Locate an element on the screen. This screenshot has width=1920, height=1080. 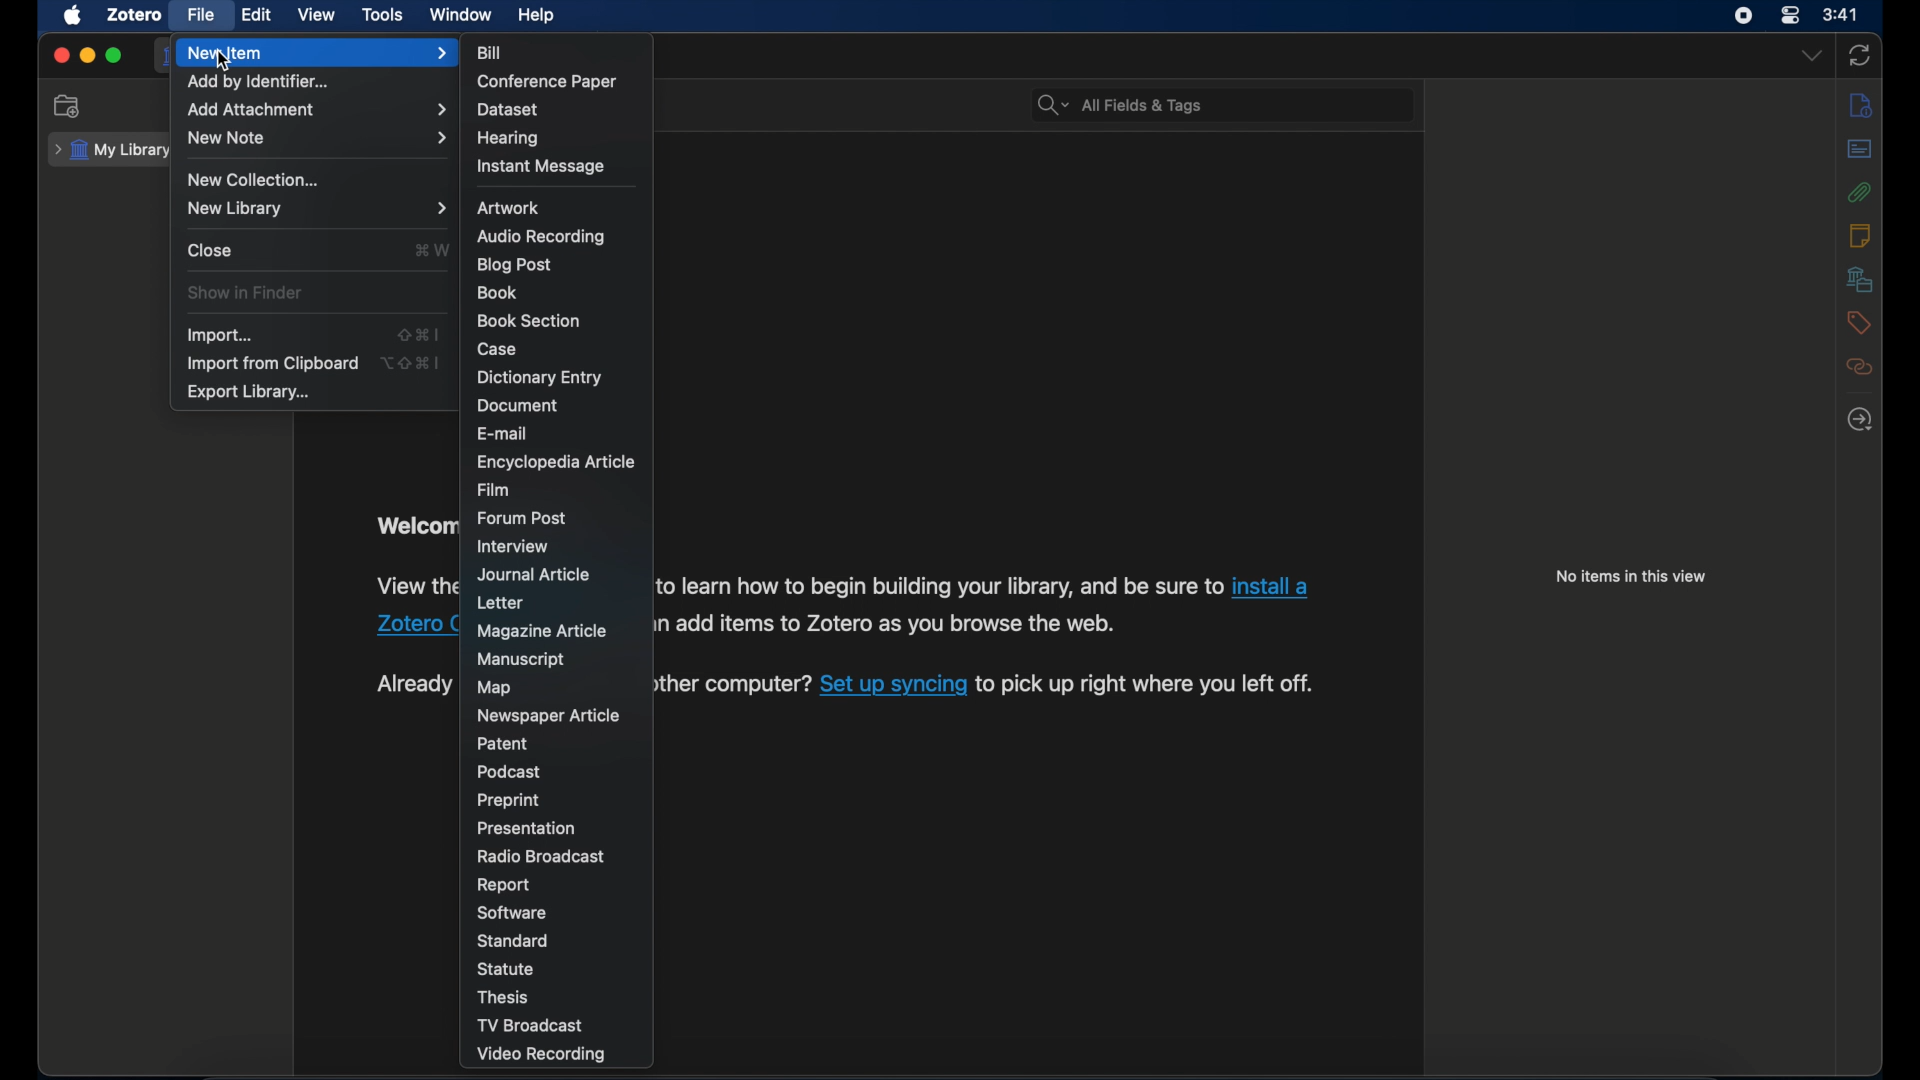
libraries is located at coordinates (1861, 279).